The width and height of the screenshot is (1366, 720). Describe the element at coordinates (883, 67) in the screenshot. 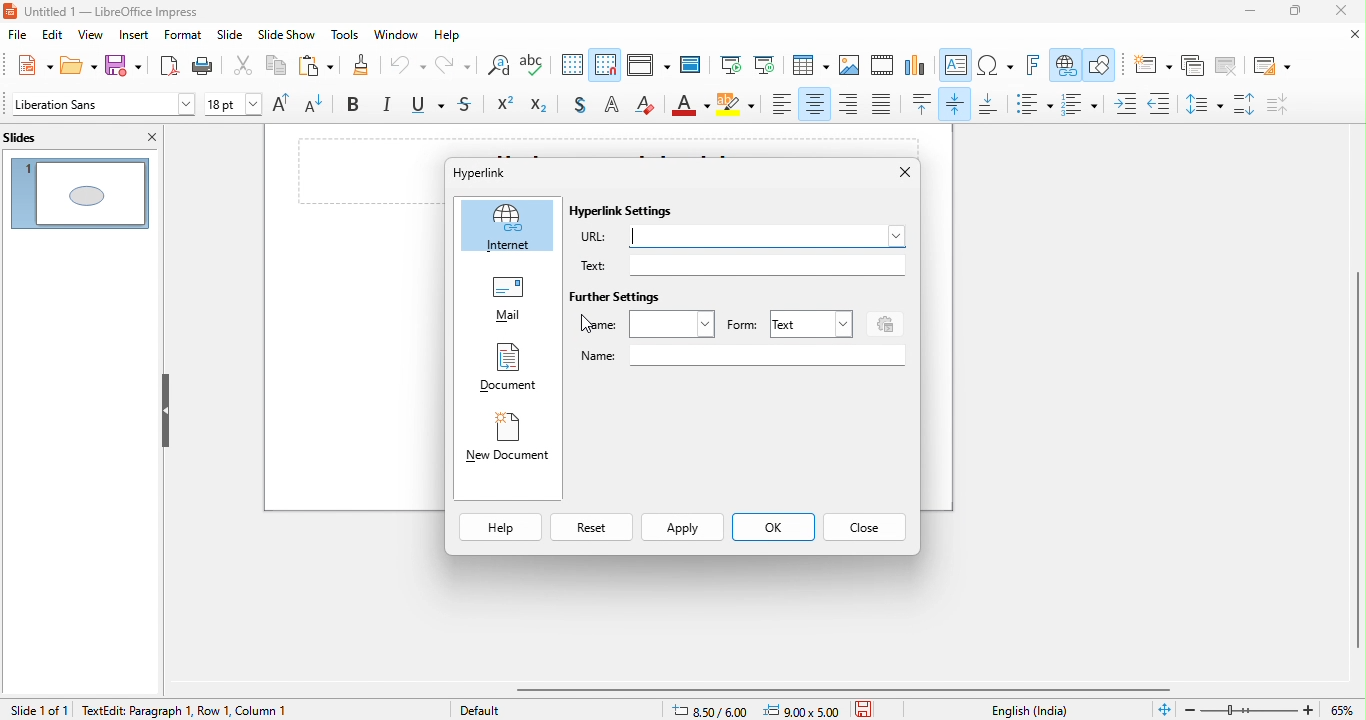

I see `video` at that location.